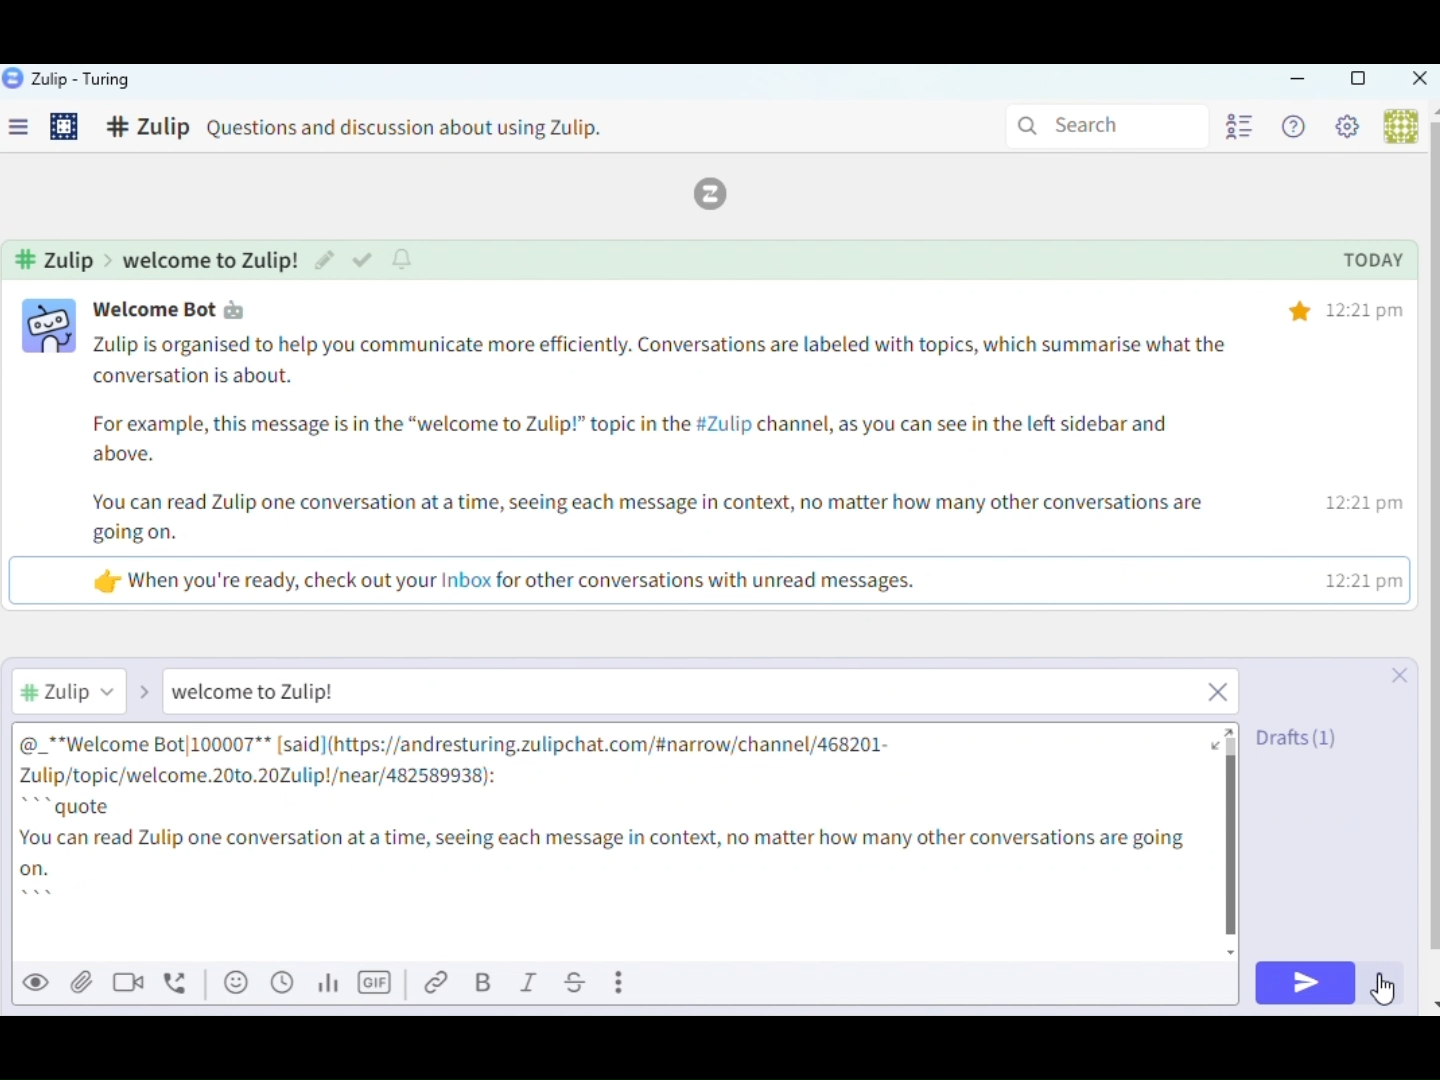  Describe the element at coordinates (1237, 125) in the screenshot. I see `User List` at that location.